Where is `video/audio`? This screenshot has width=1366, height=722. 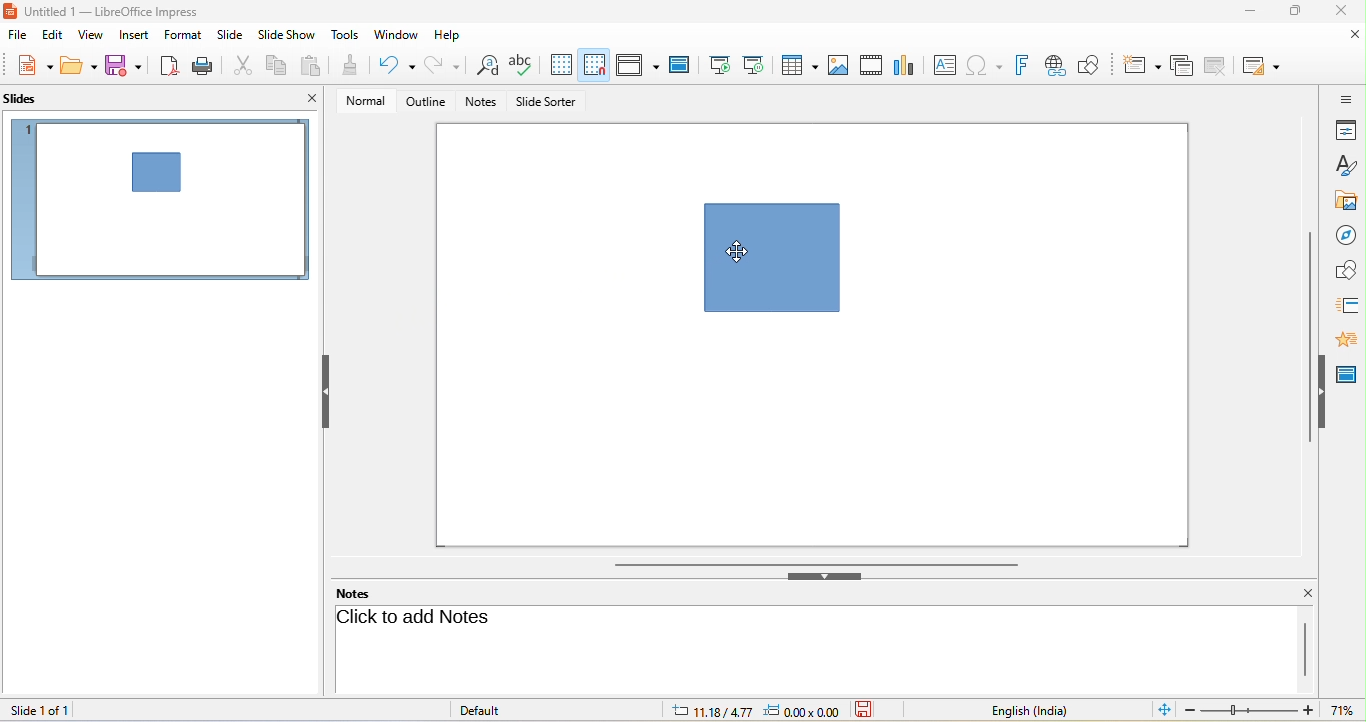
video/audio is located at coordinates (870, 63).